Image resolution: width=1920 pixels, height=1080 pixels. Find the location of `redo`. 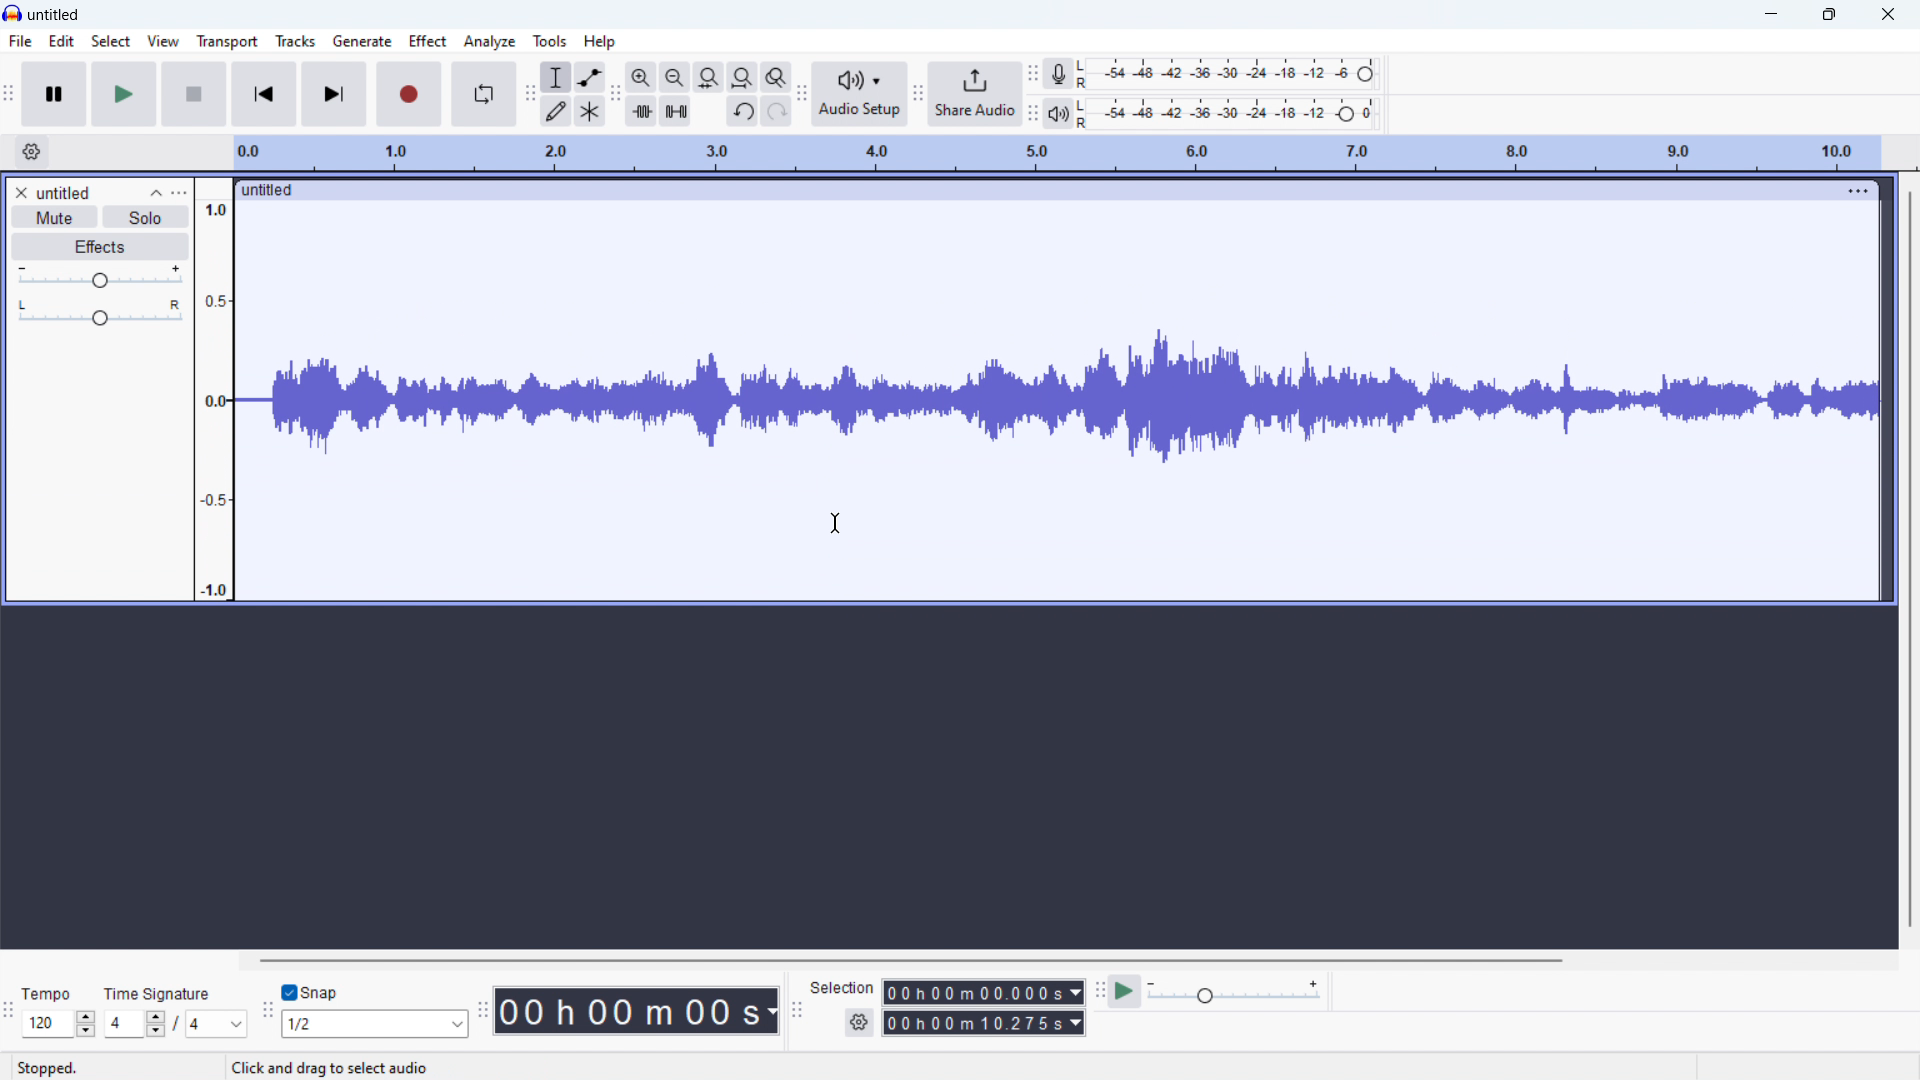

redo is located at coordinates (776, 111).